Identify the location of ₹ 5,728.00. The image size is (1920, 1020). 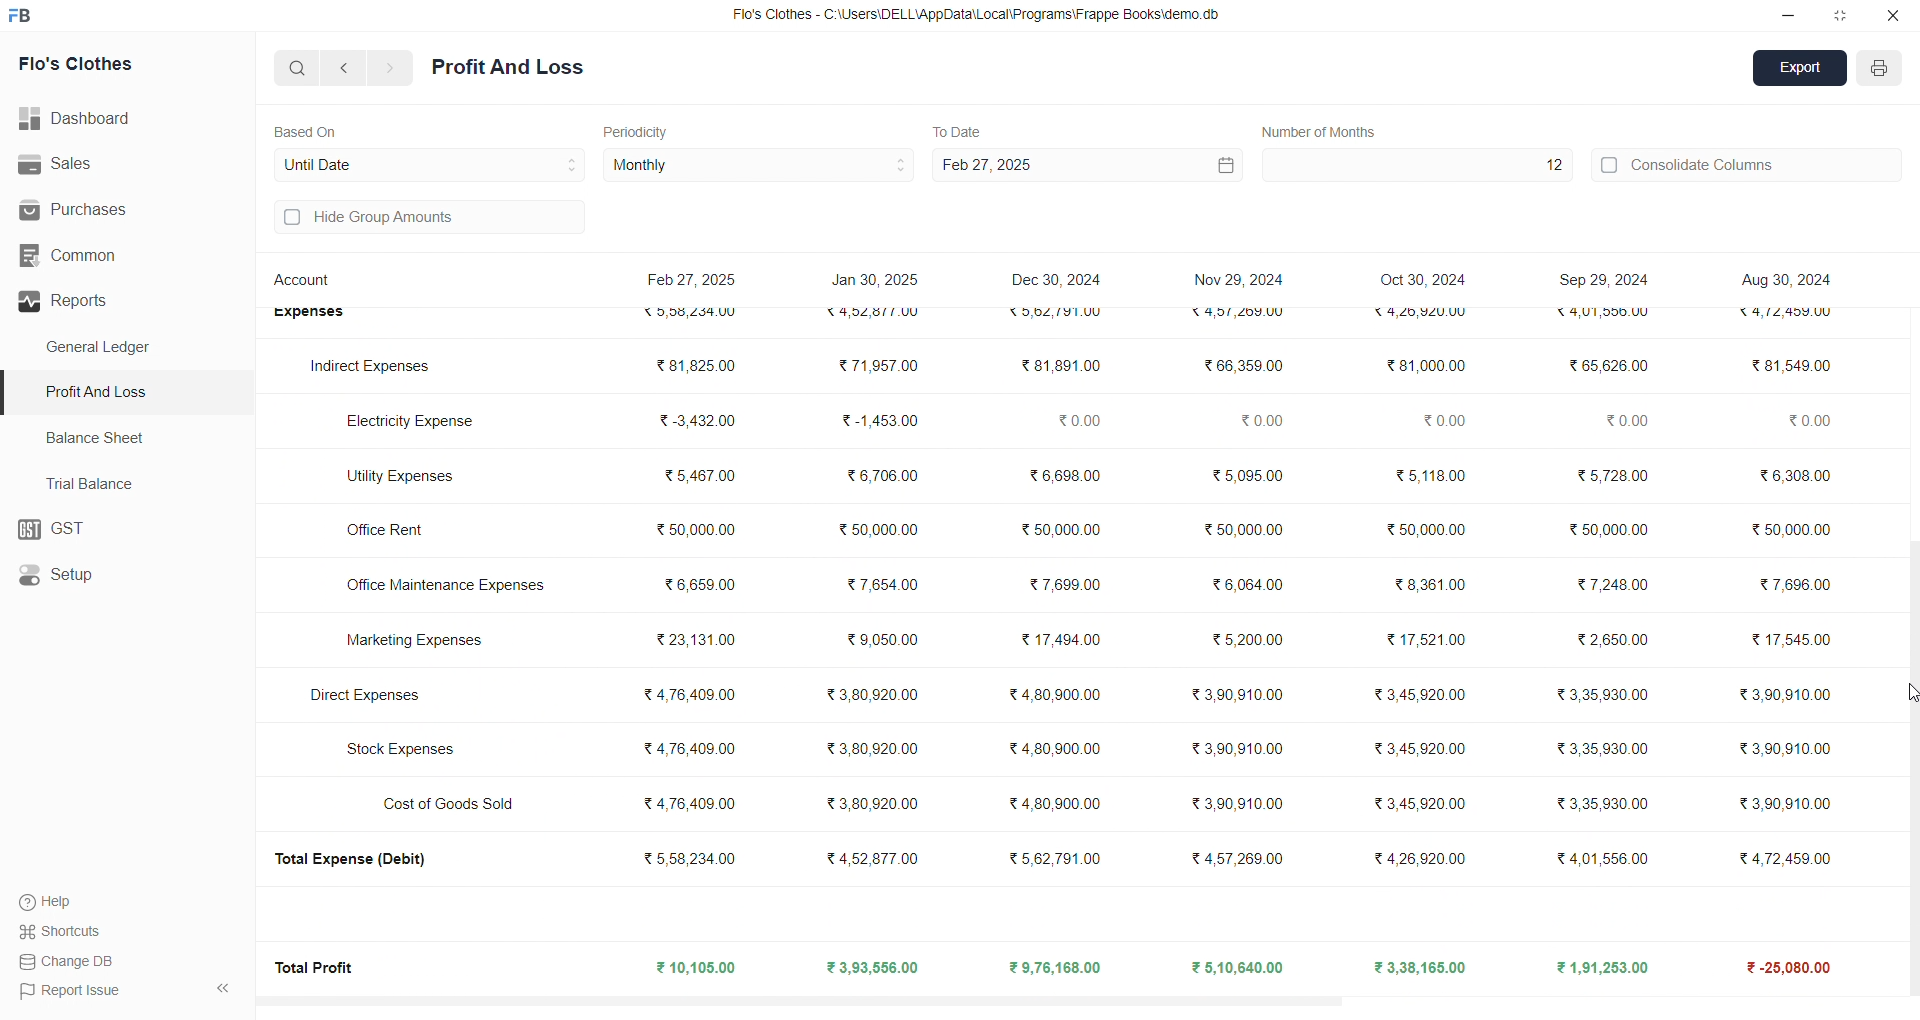
(1607, 474).